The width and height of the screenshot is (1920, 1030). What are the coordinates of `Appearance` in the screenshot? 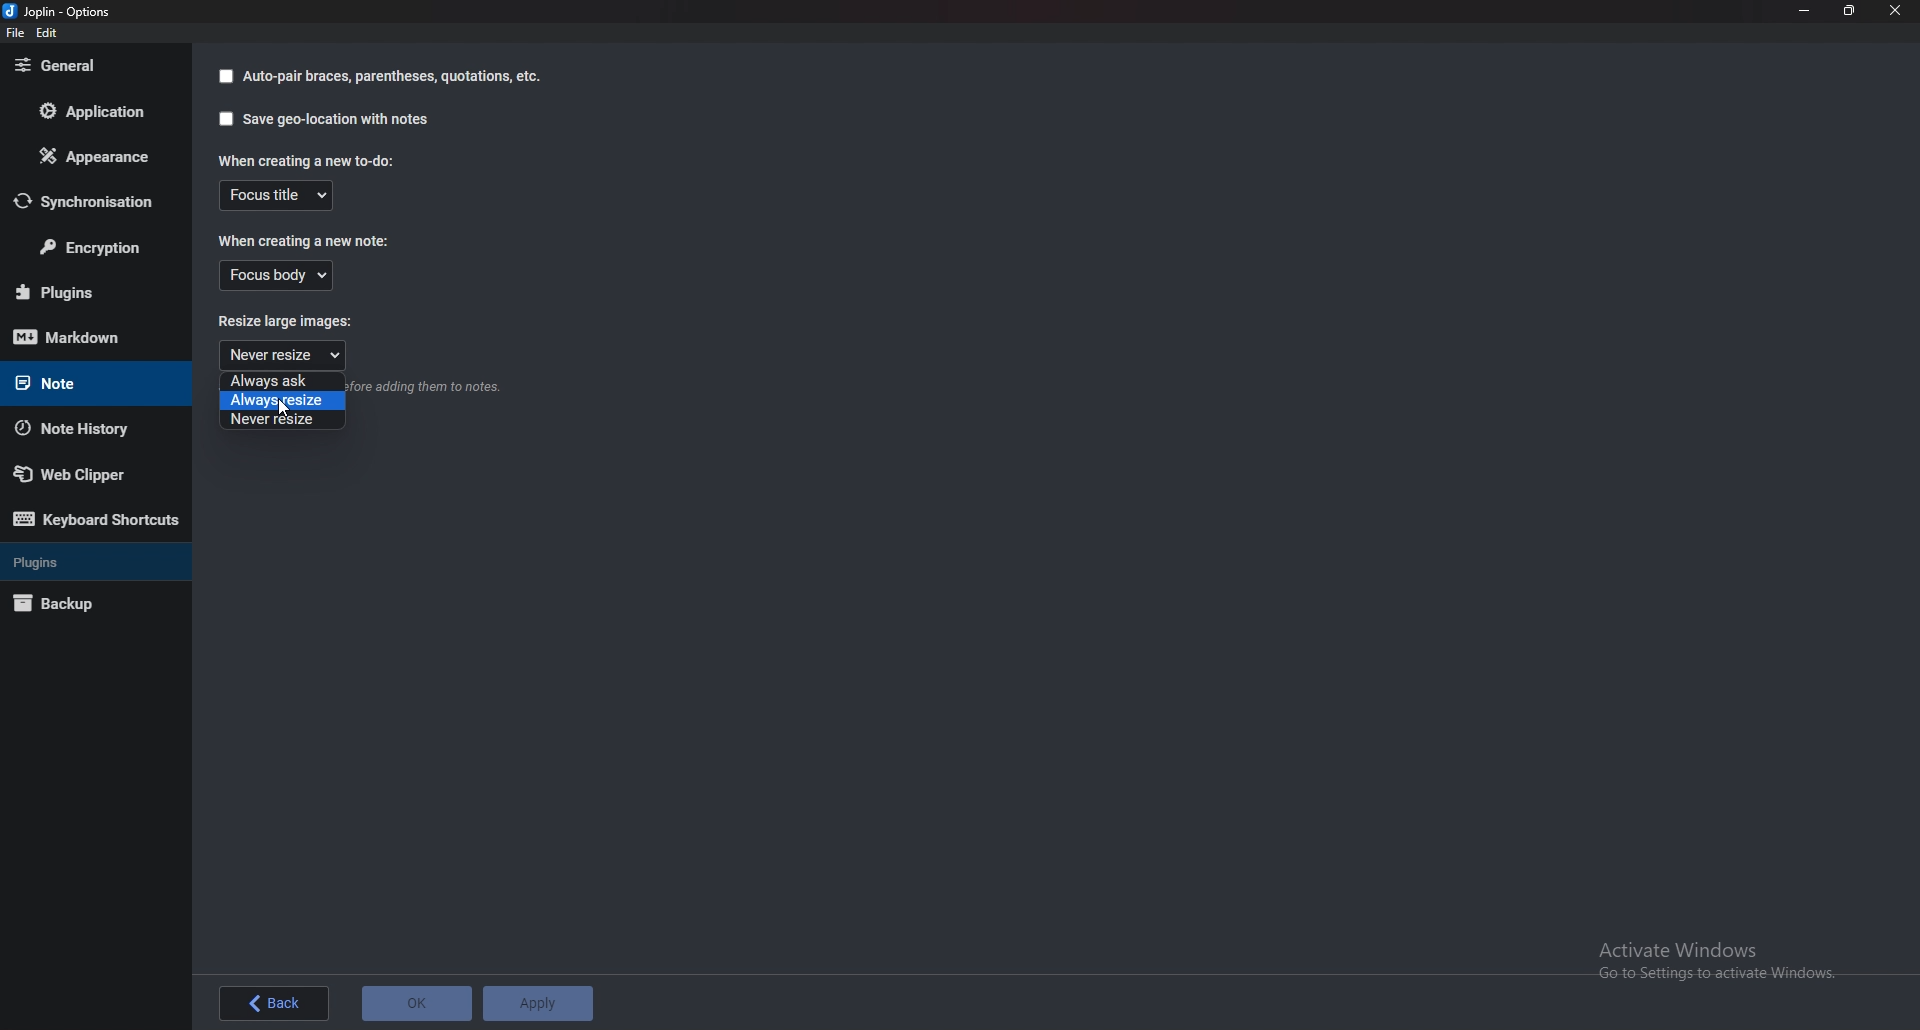 It's located at (89, 156).